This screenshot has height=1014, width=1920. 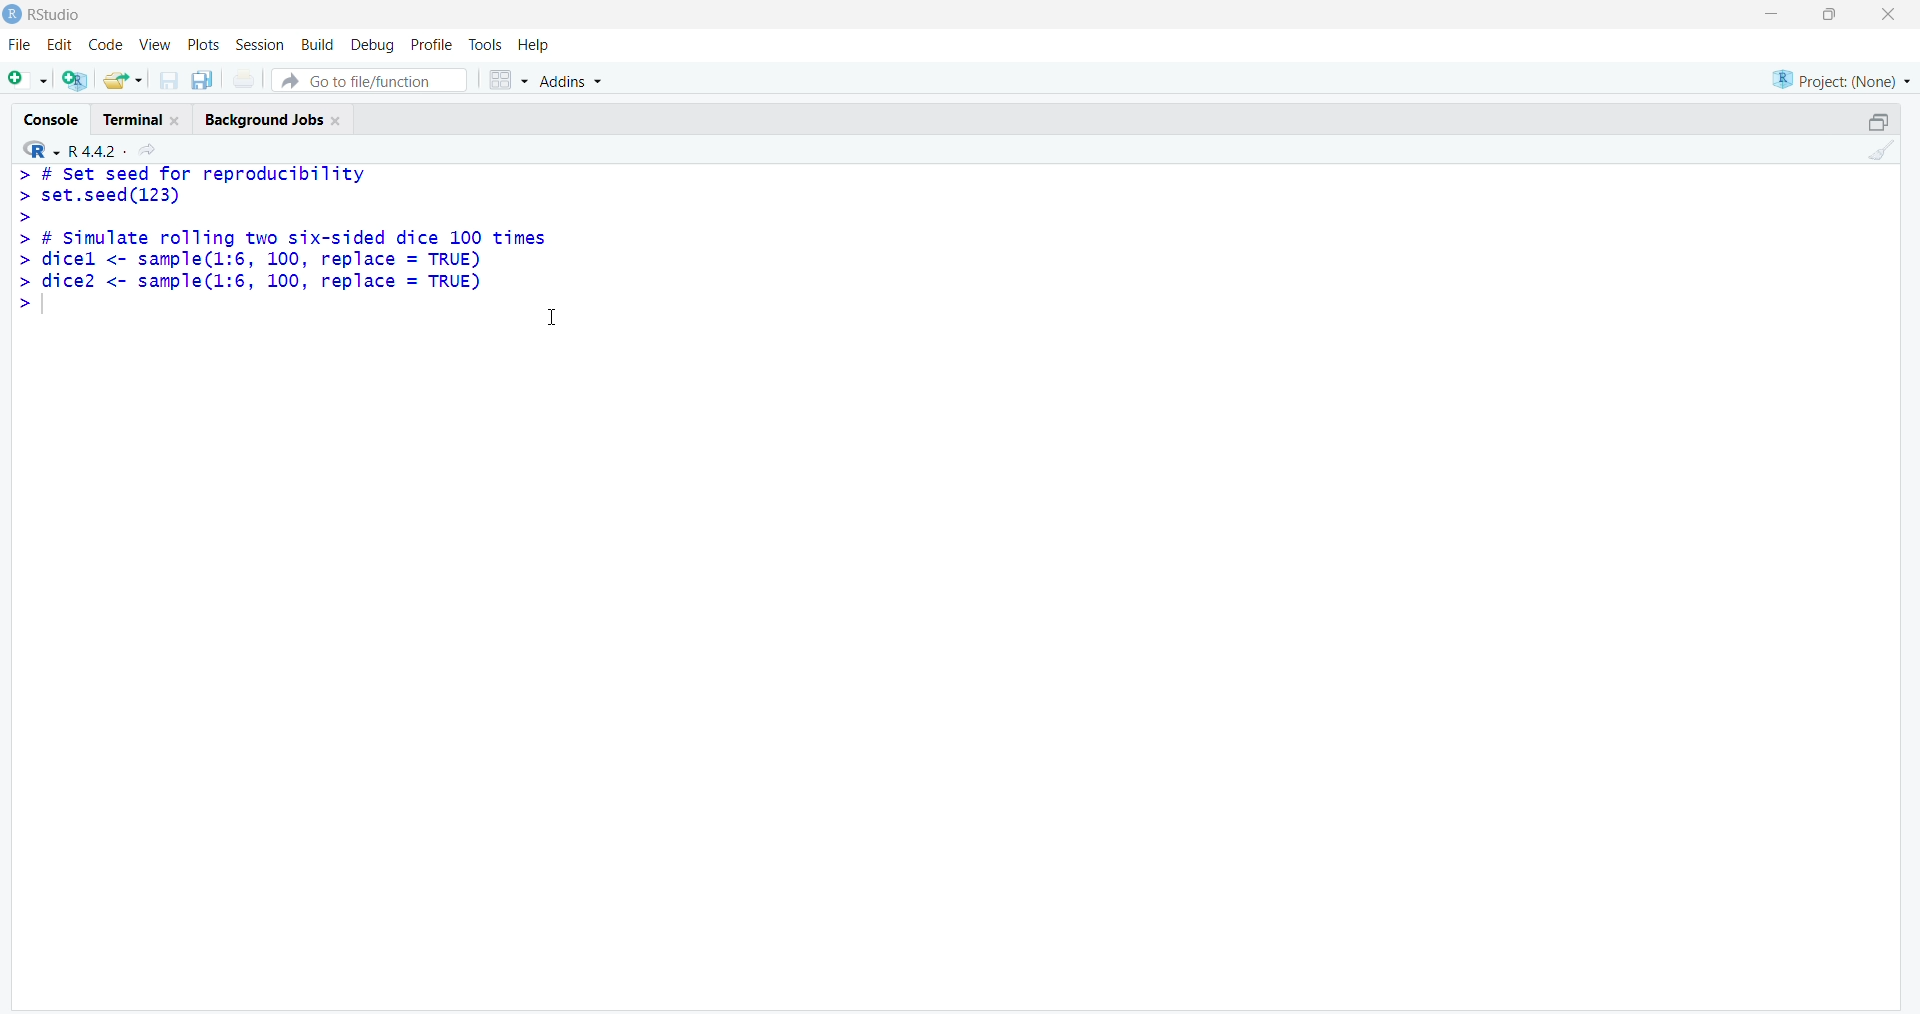 What do you see at coordinates (316, 46) in the screenshot?
I see `build` at bounding box center [316, 46].